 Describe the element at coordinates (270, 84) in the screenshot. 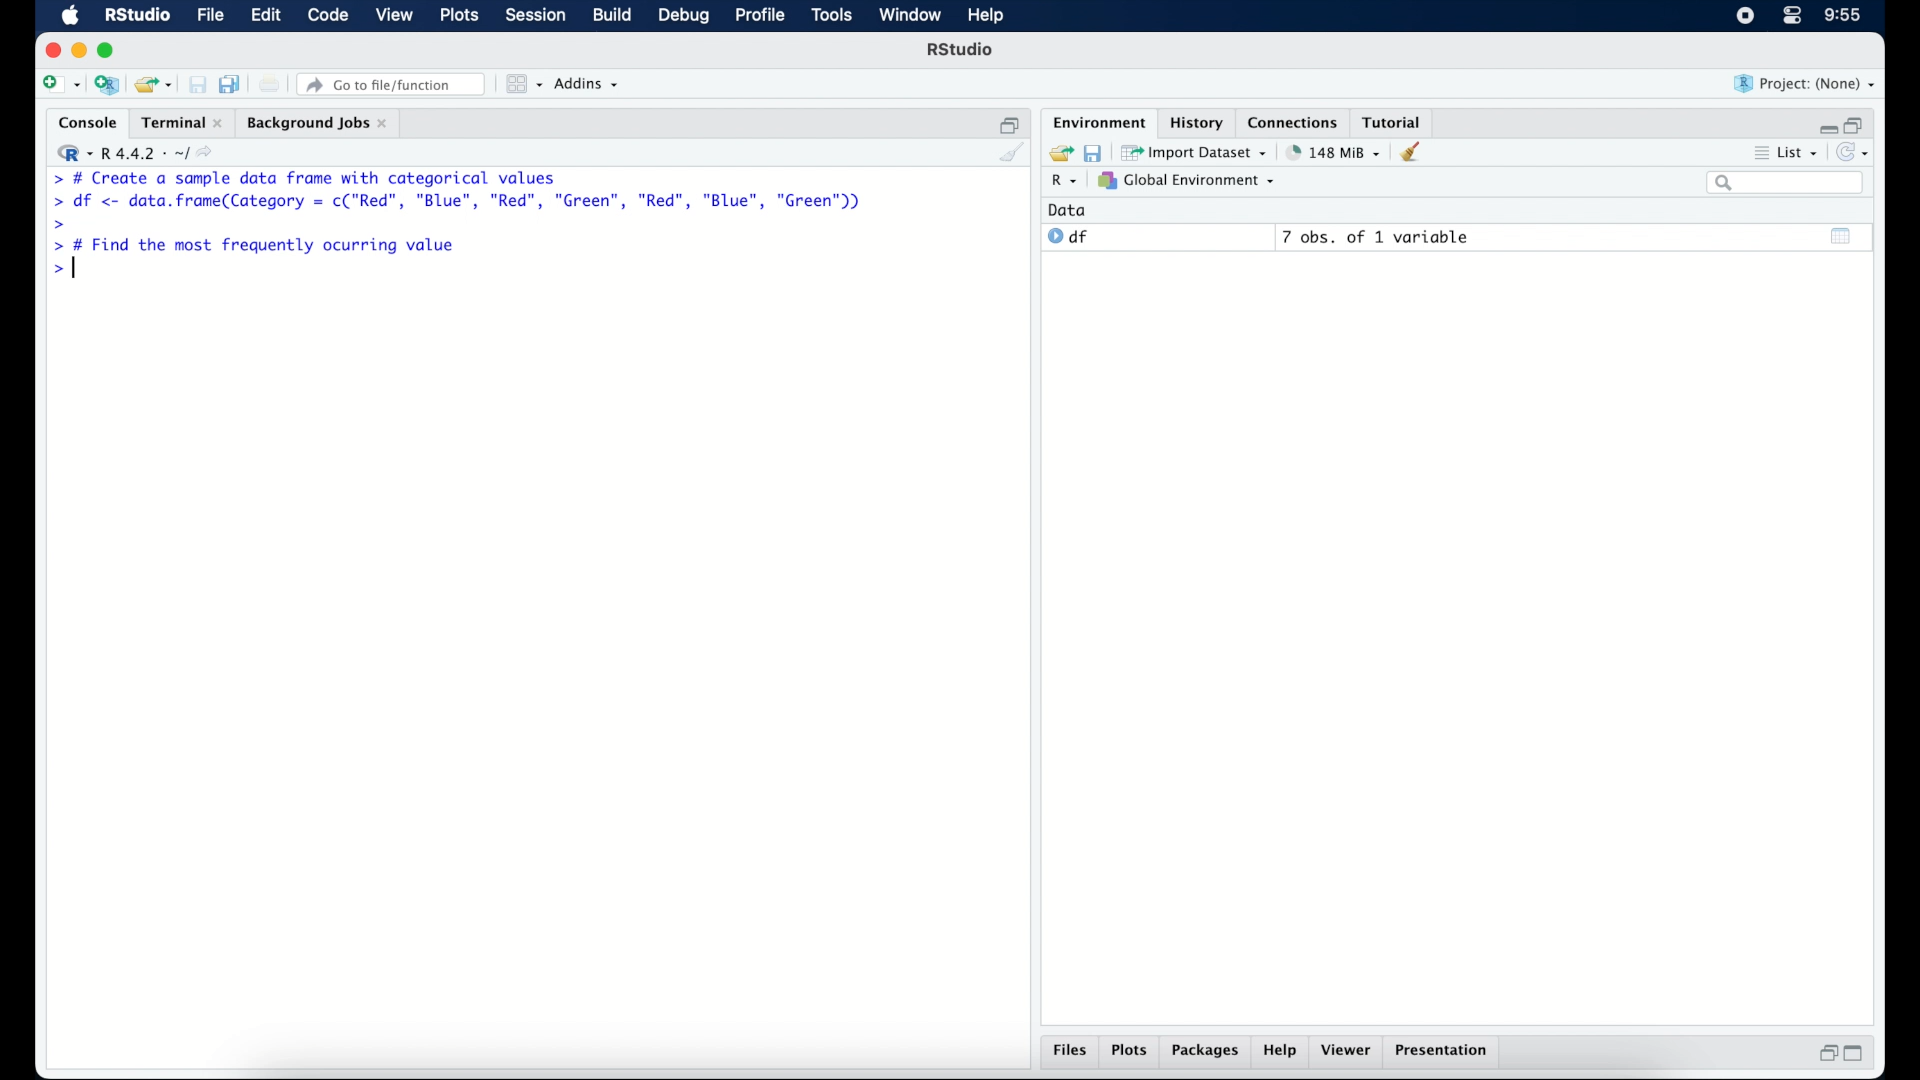

I see `print` at that location.